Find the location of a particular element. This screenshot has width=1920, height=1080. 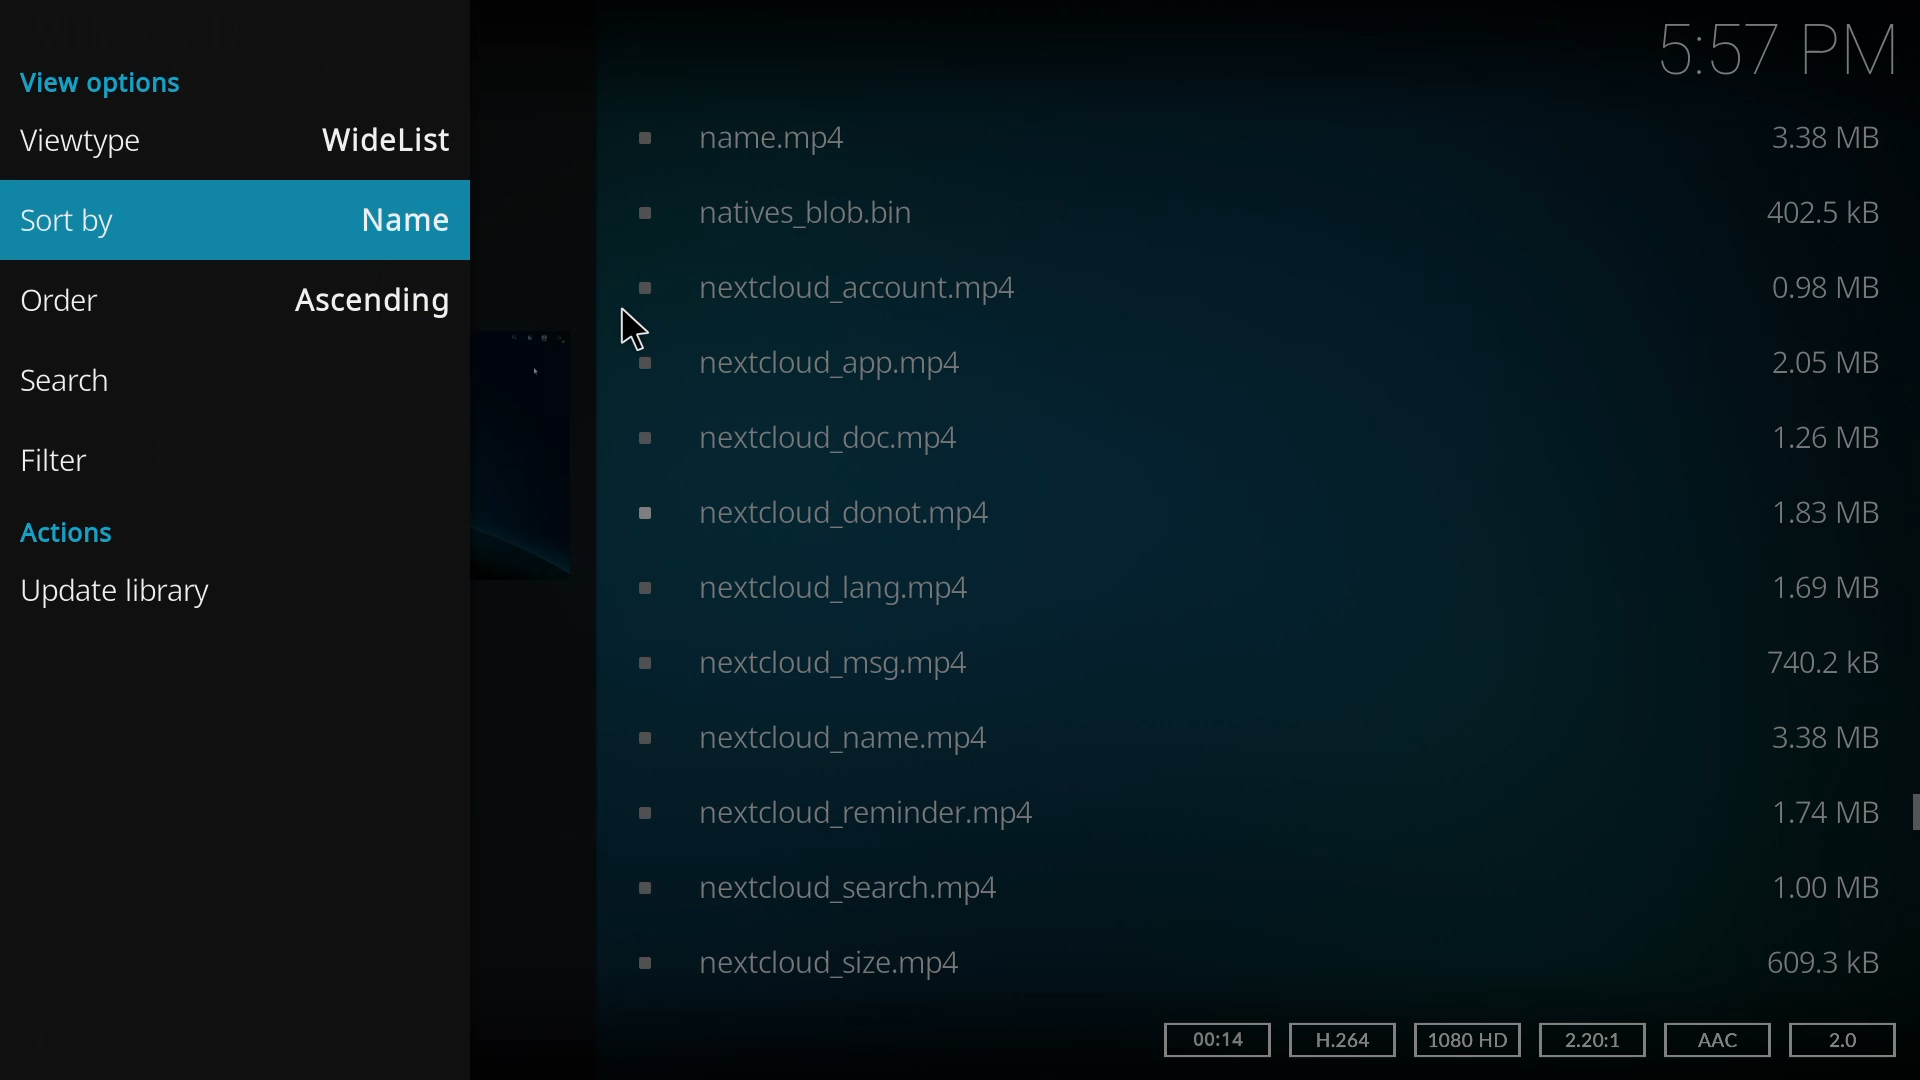

size is located at coordinates (1825, 887).